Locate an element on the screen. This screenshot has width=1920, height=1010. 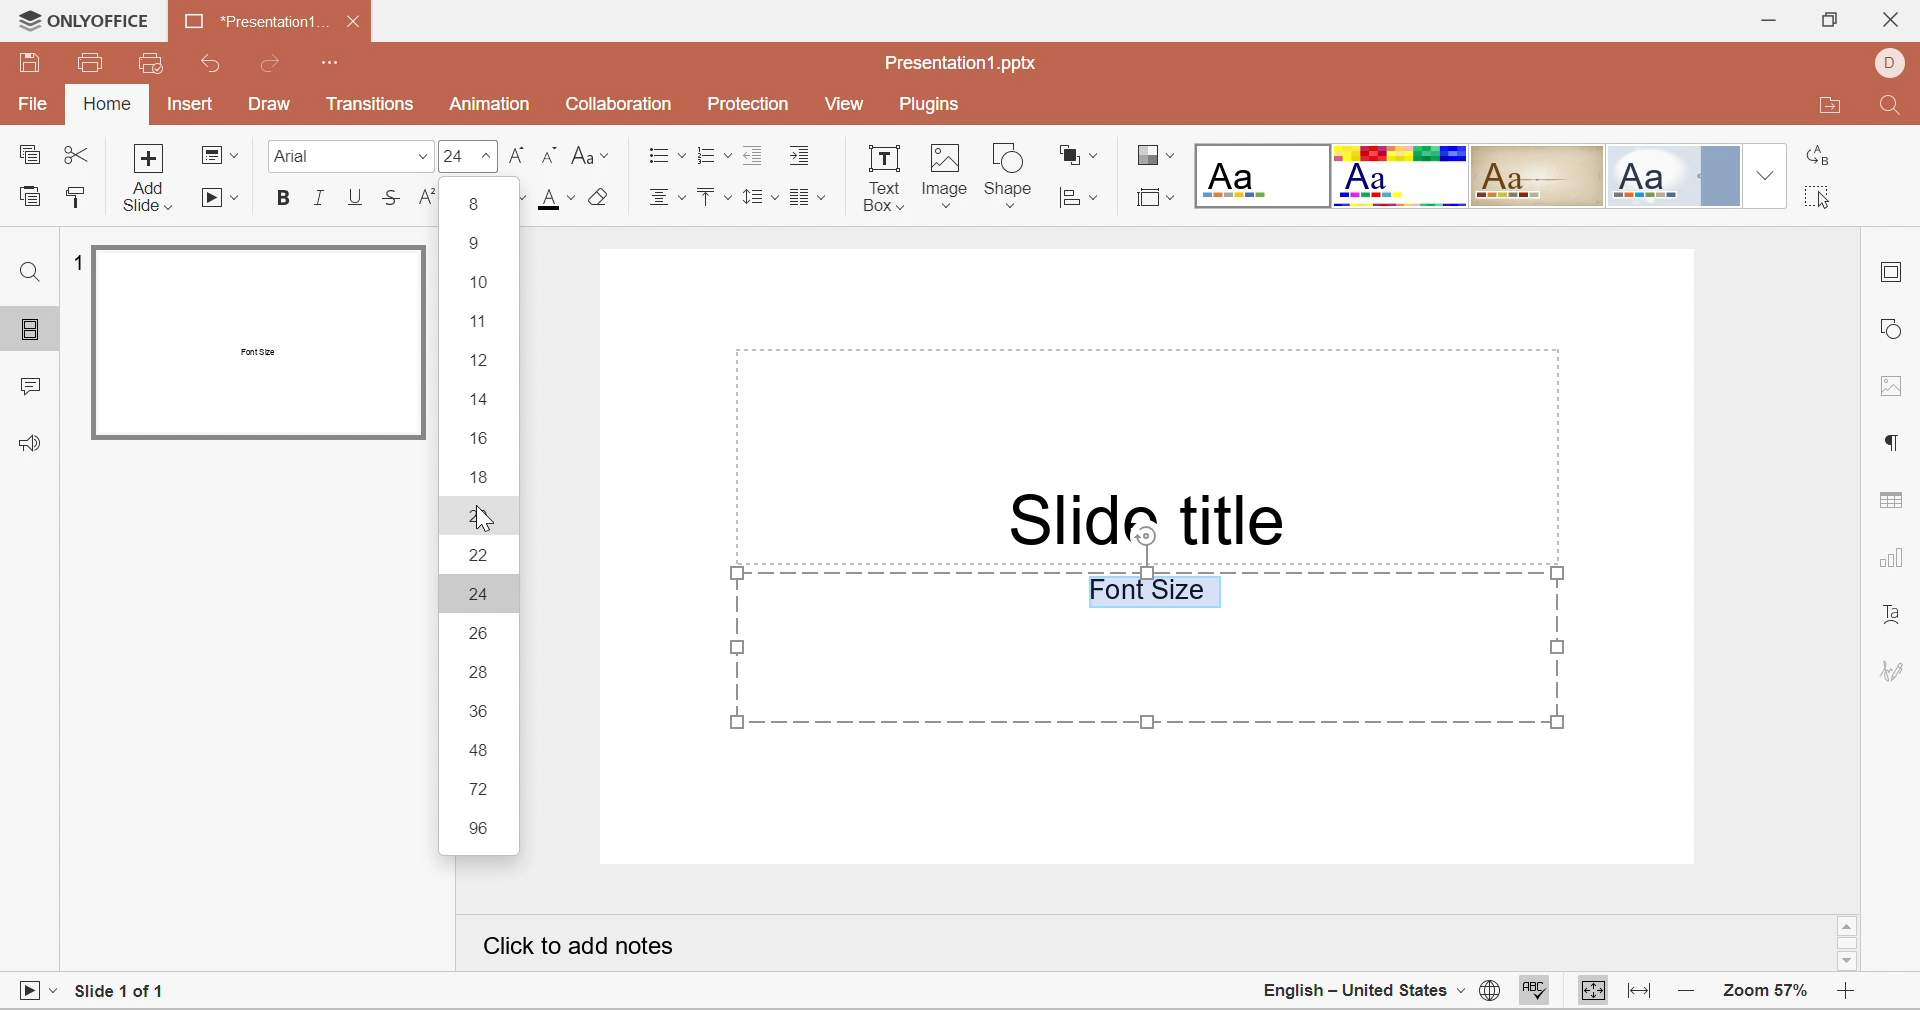
Align shape is located at coordinates (1077, 199).